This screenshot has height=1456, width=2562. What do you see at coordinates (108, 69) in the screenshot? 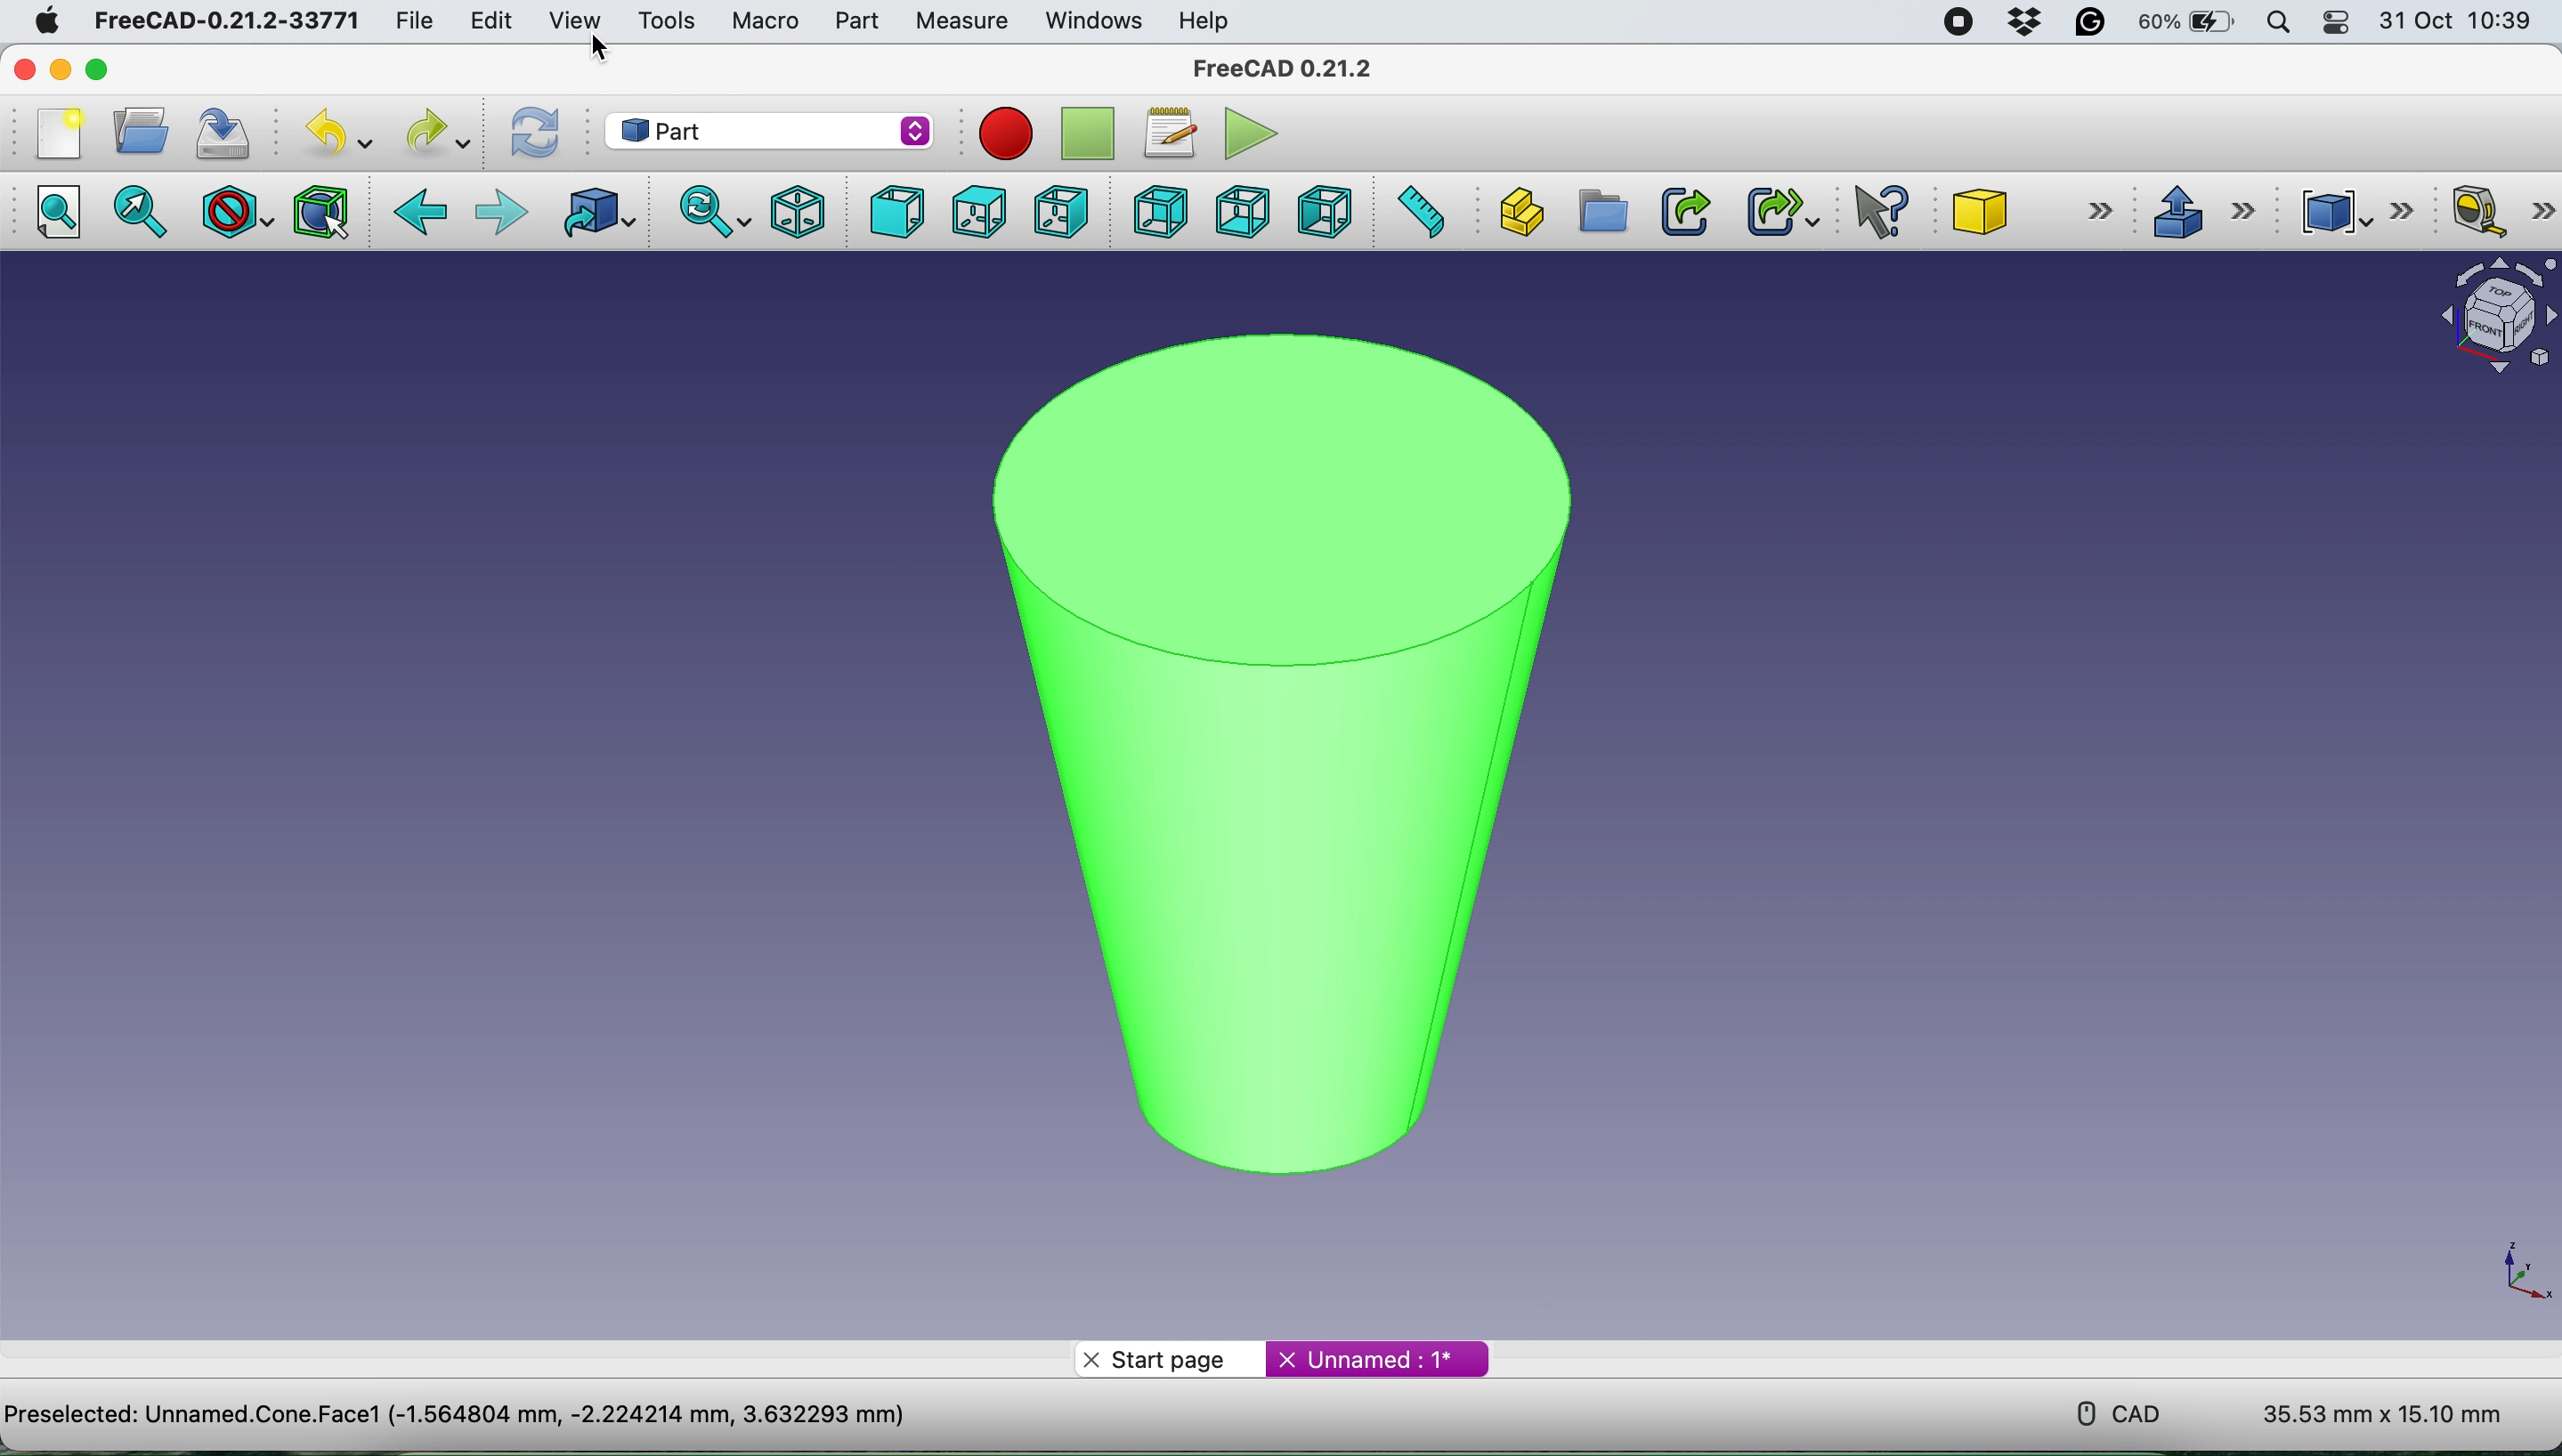
I see `maximise` at bounding box center [108, 69].